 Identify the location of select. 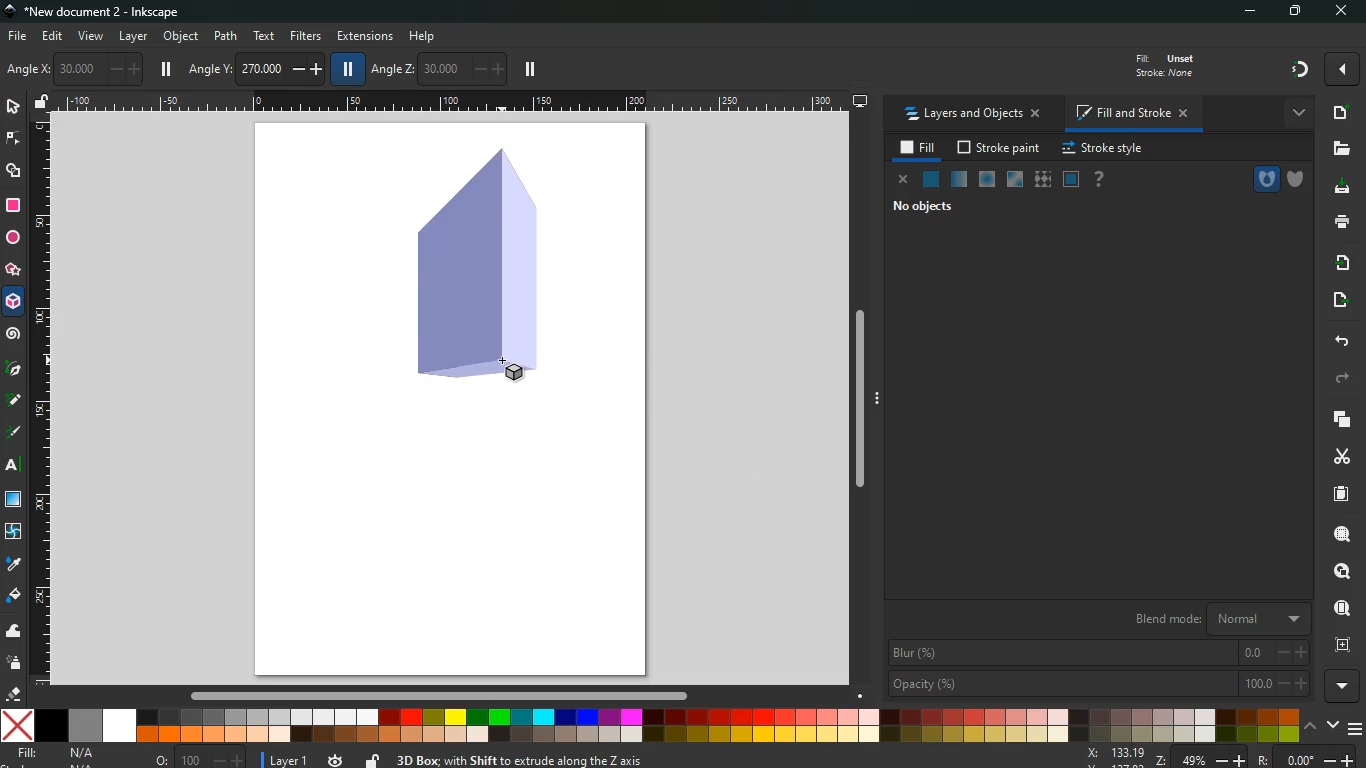
(15, 108).